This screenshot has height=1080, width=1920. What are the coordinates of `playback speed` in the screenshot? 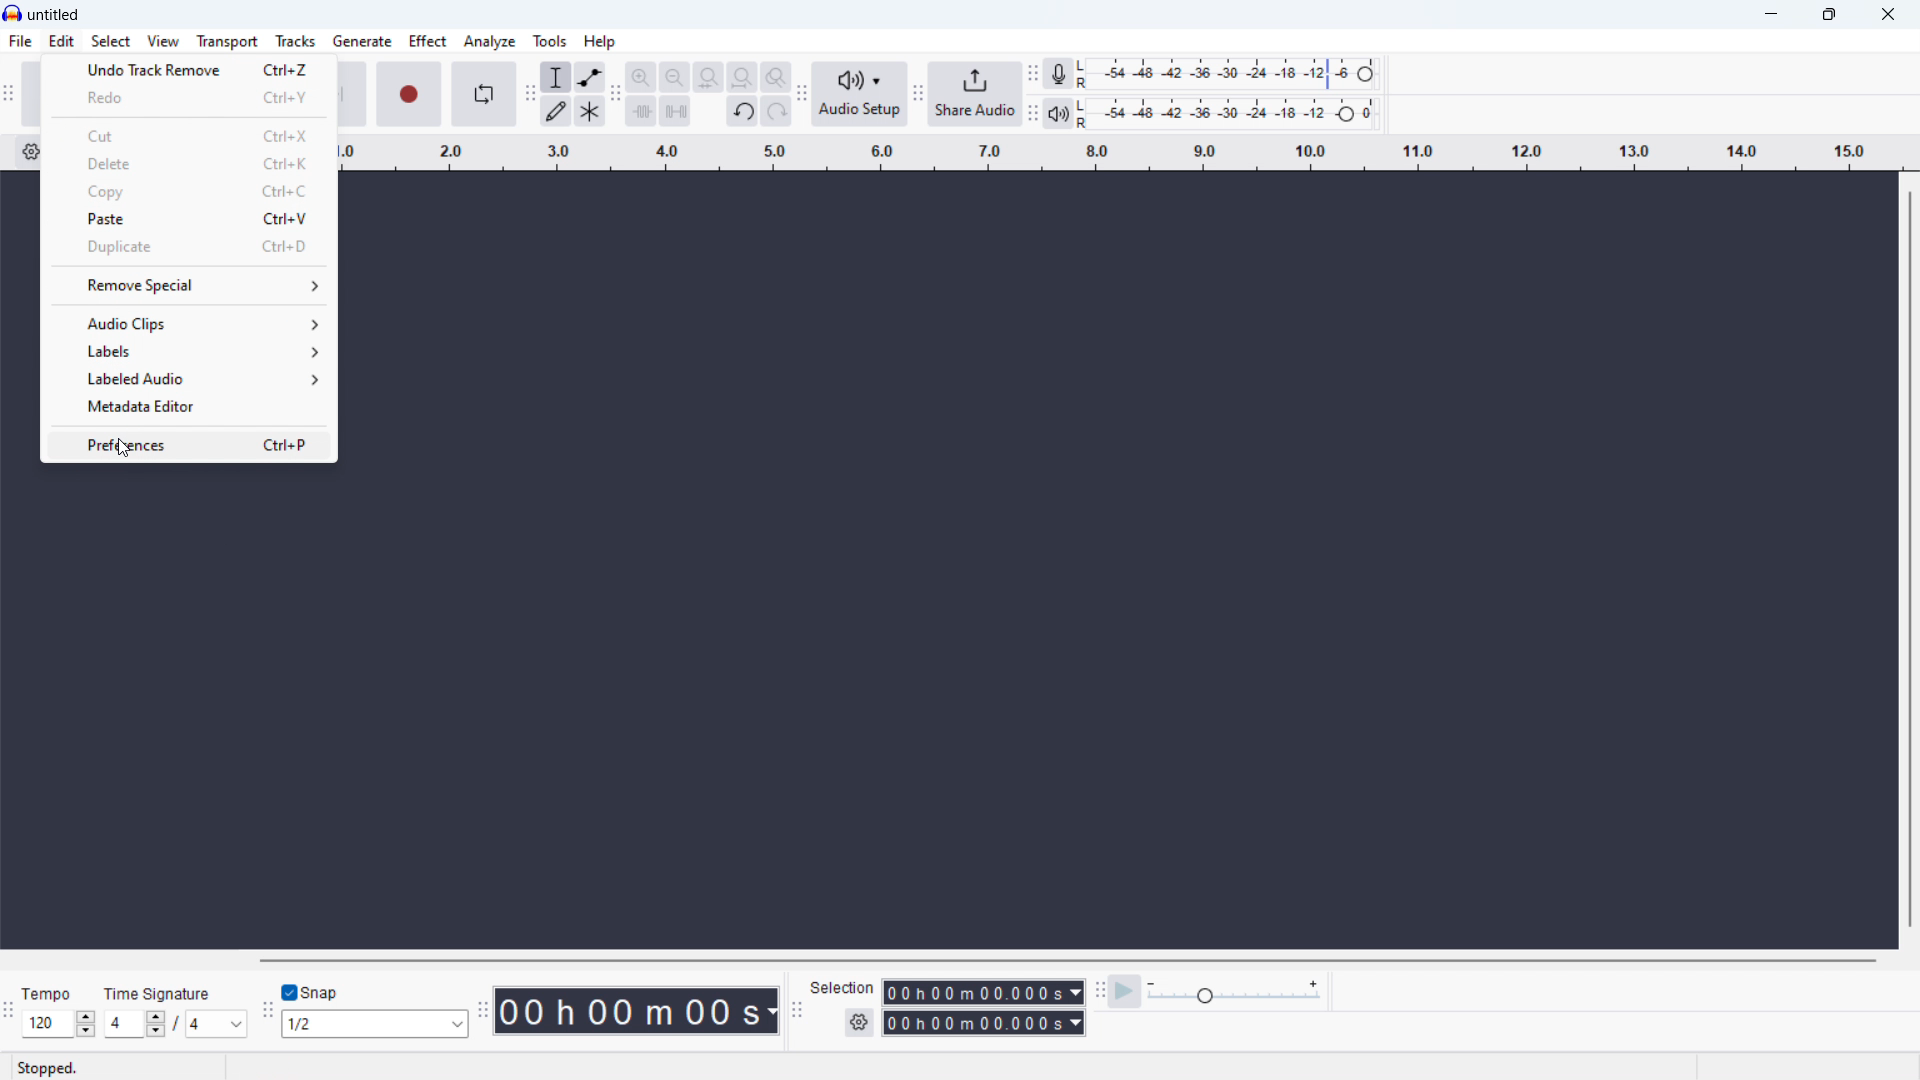 It's located at (1234, 992).